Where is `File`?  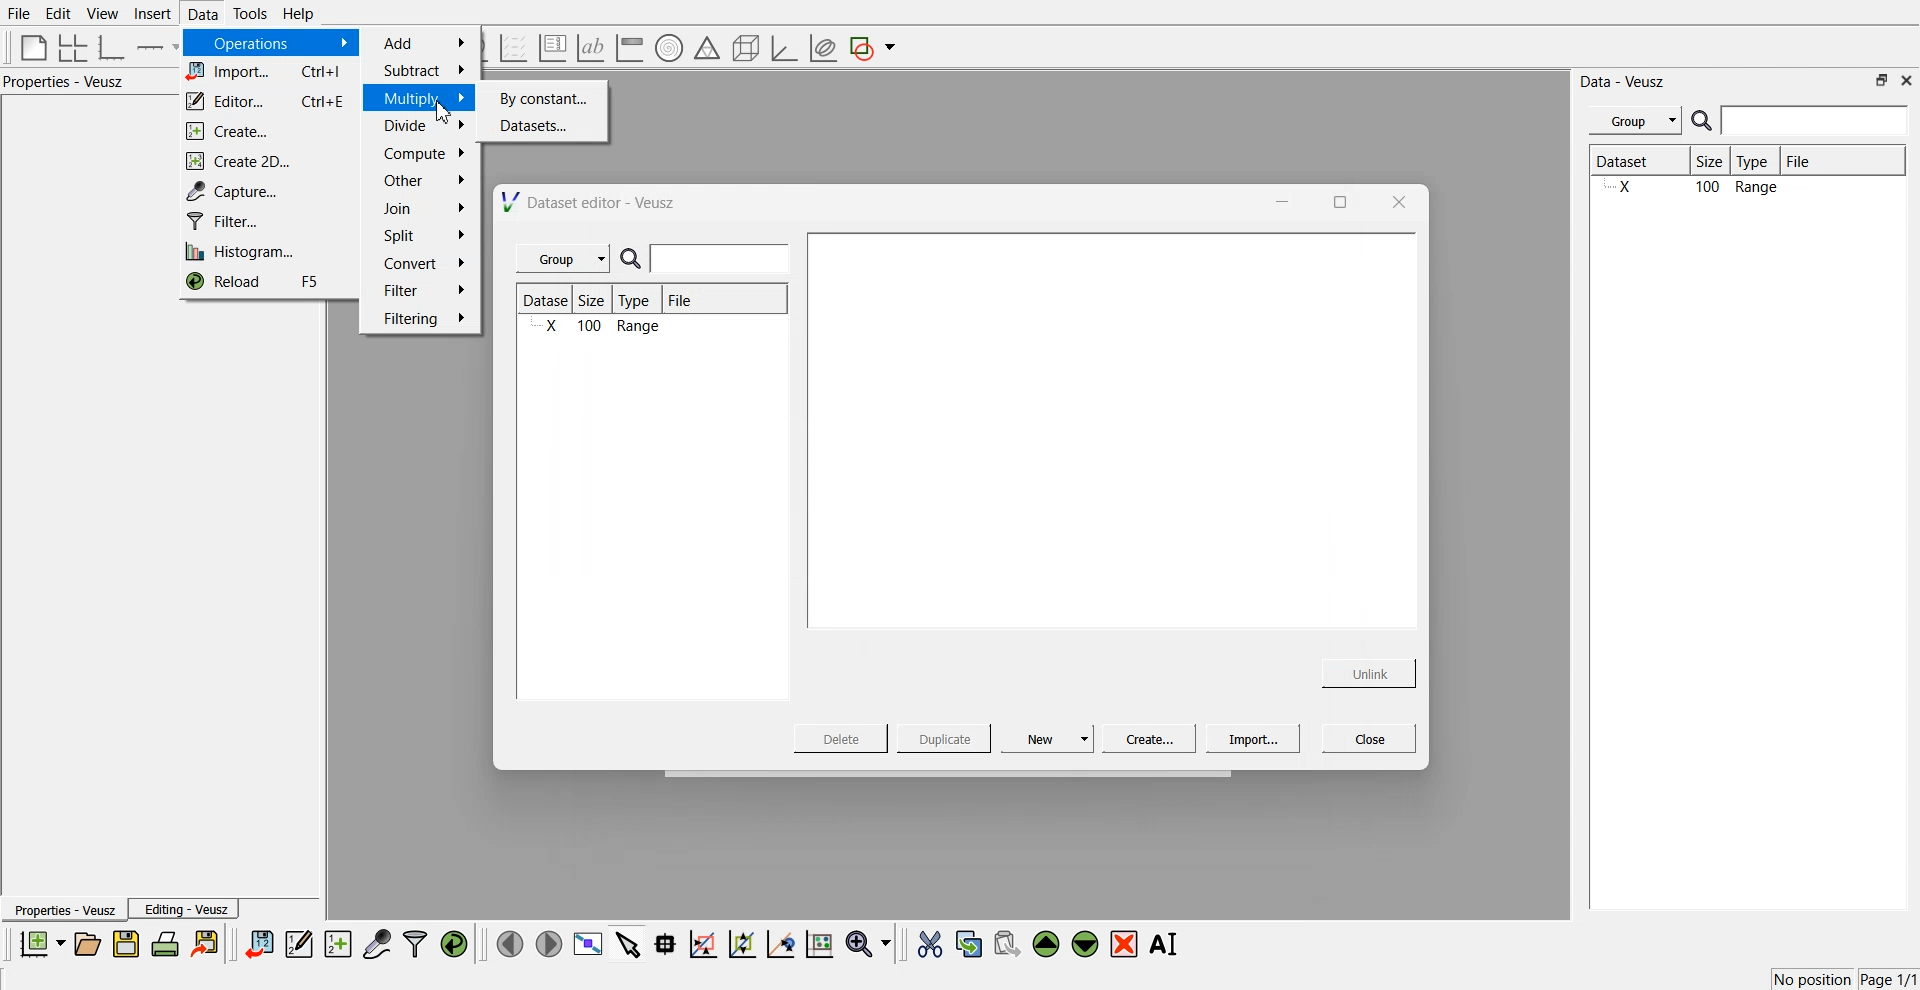 File is located at coordinates (1816, 161).